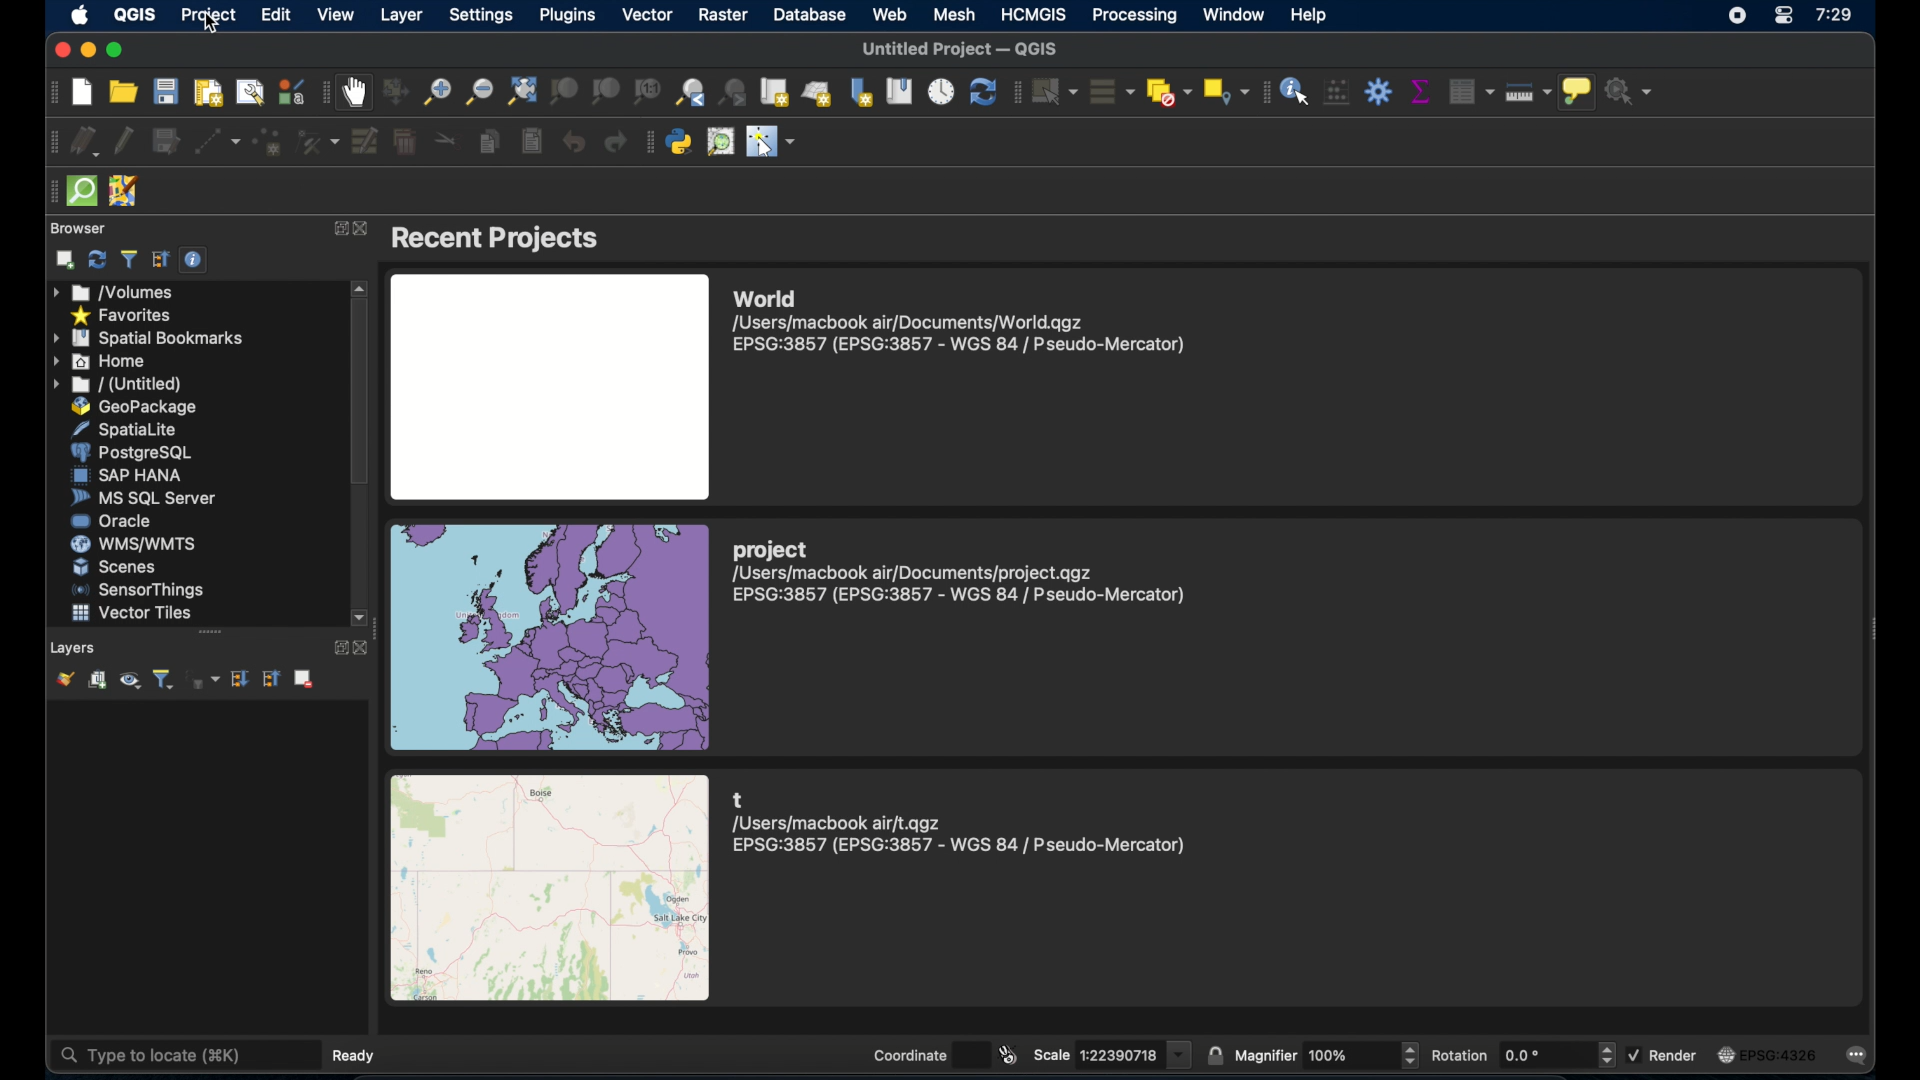 This screenshot has width=1920, height=1080. What do you see at coordinates (647, 142) in the screenshot?
I see `plugins toolbar` at bounding box center [647, 142].